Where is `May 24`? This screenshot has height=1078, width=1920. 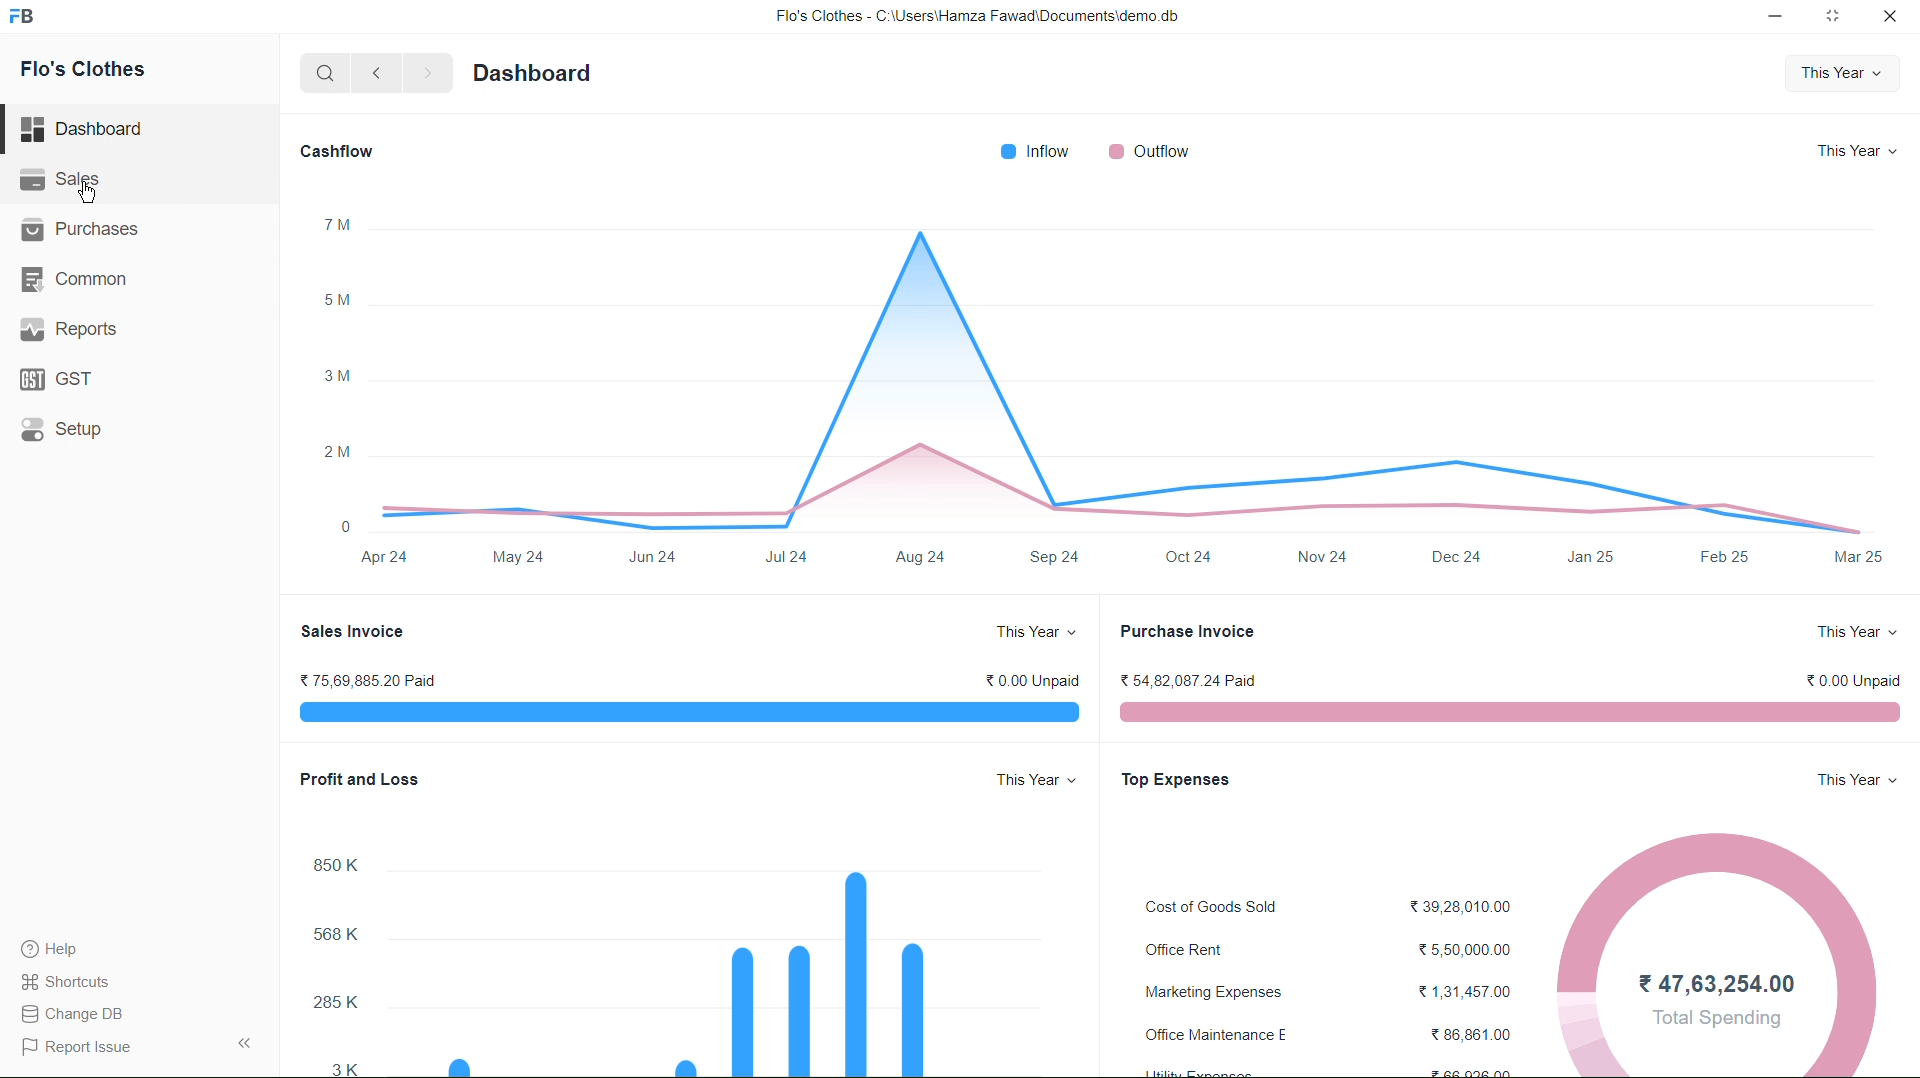
May 24 is located at coordinates (520, 554).